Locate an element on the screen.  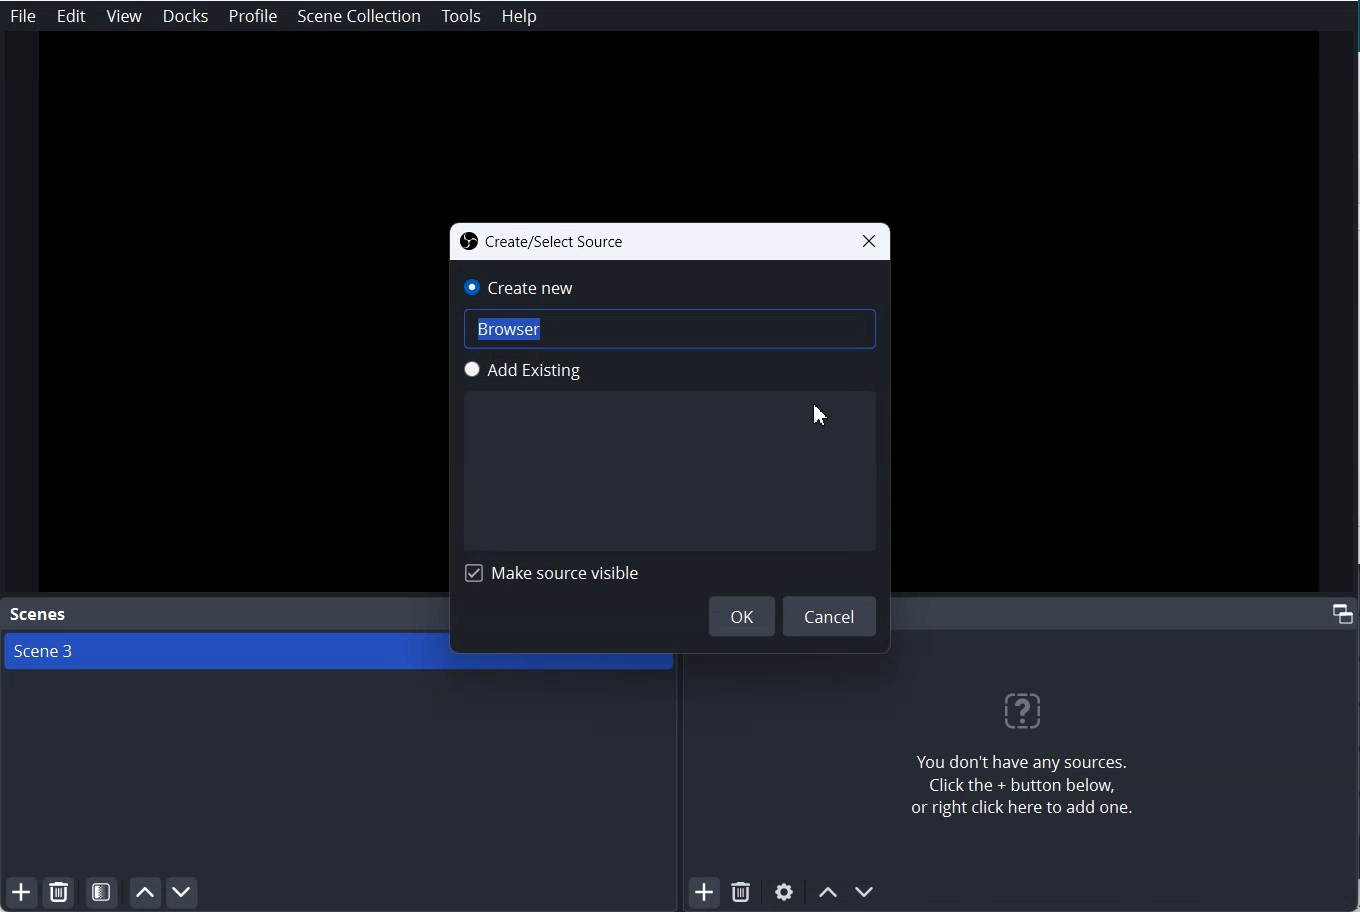
Cancel is located at coordinates (831, 616).